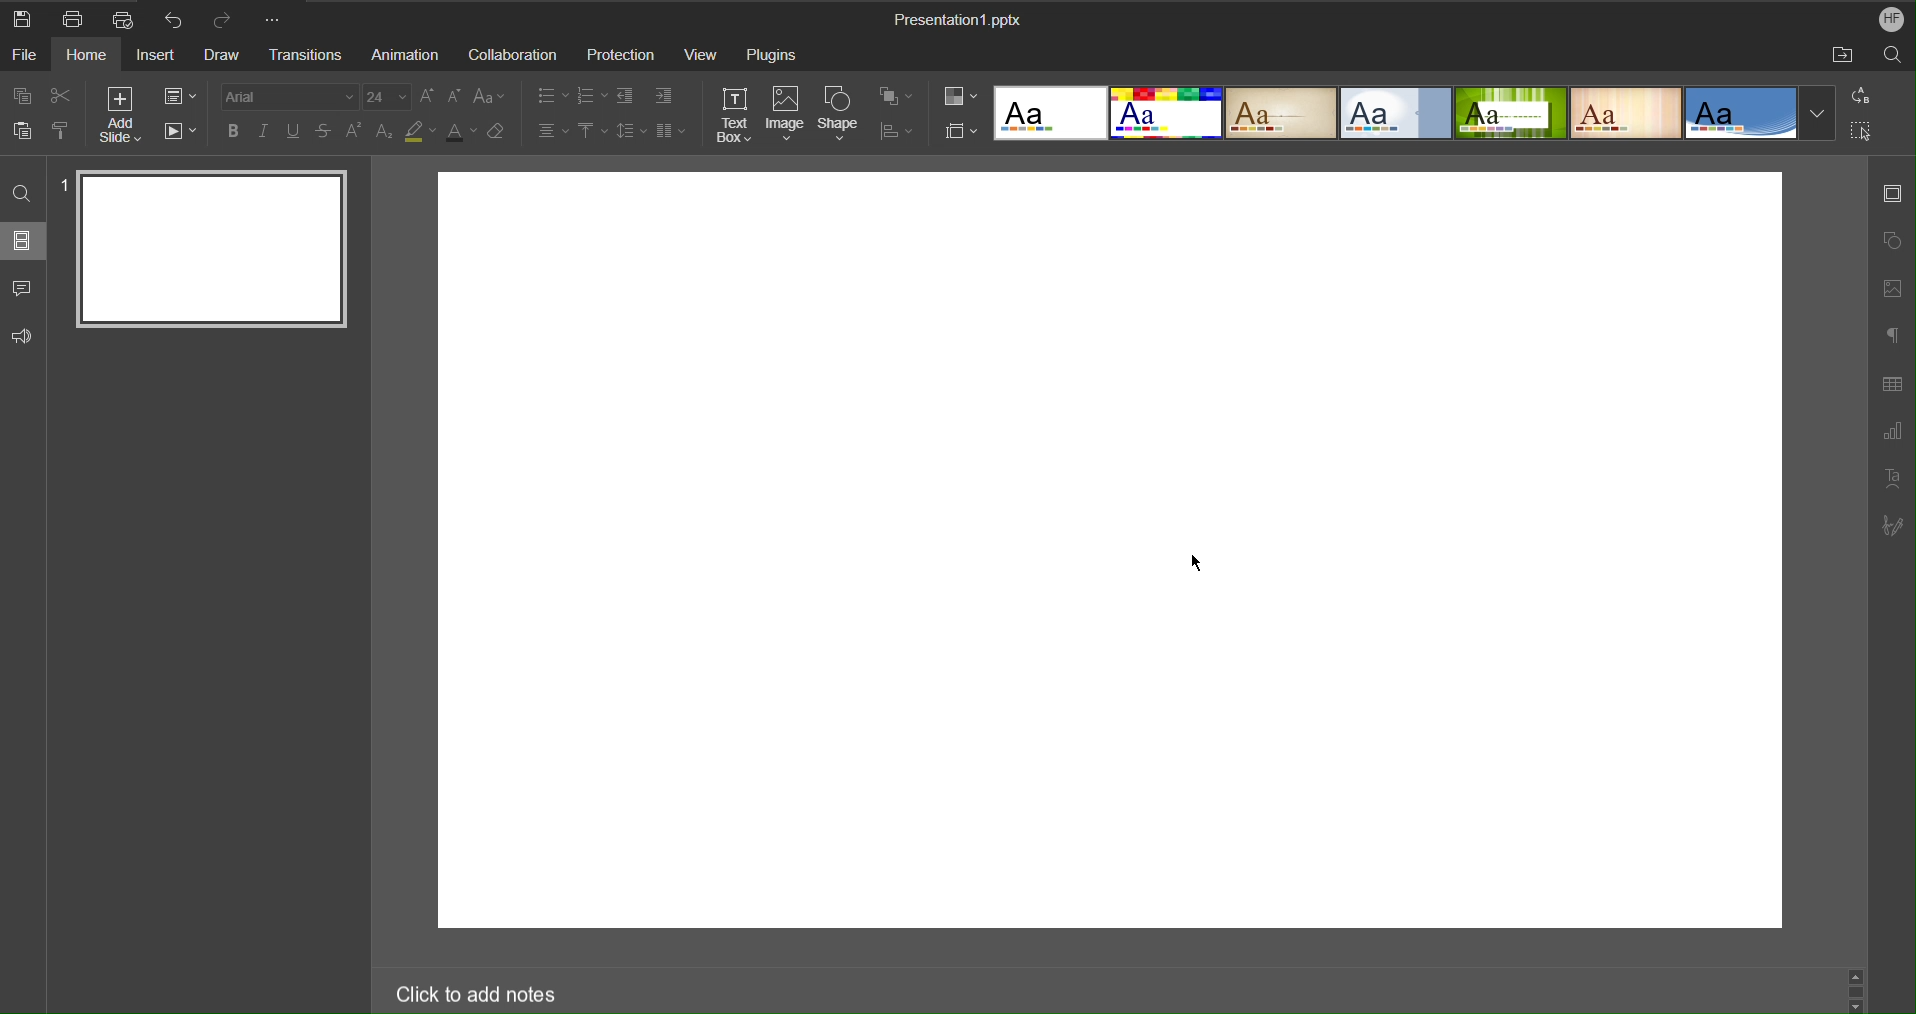 Image resolution: width=1916 pixels, height=1014 pixels. I want to click on Align, so click(552, 132).